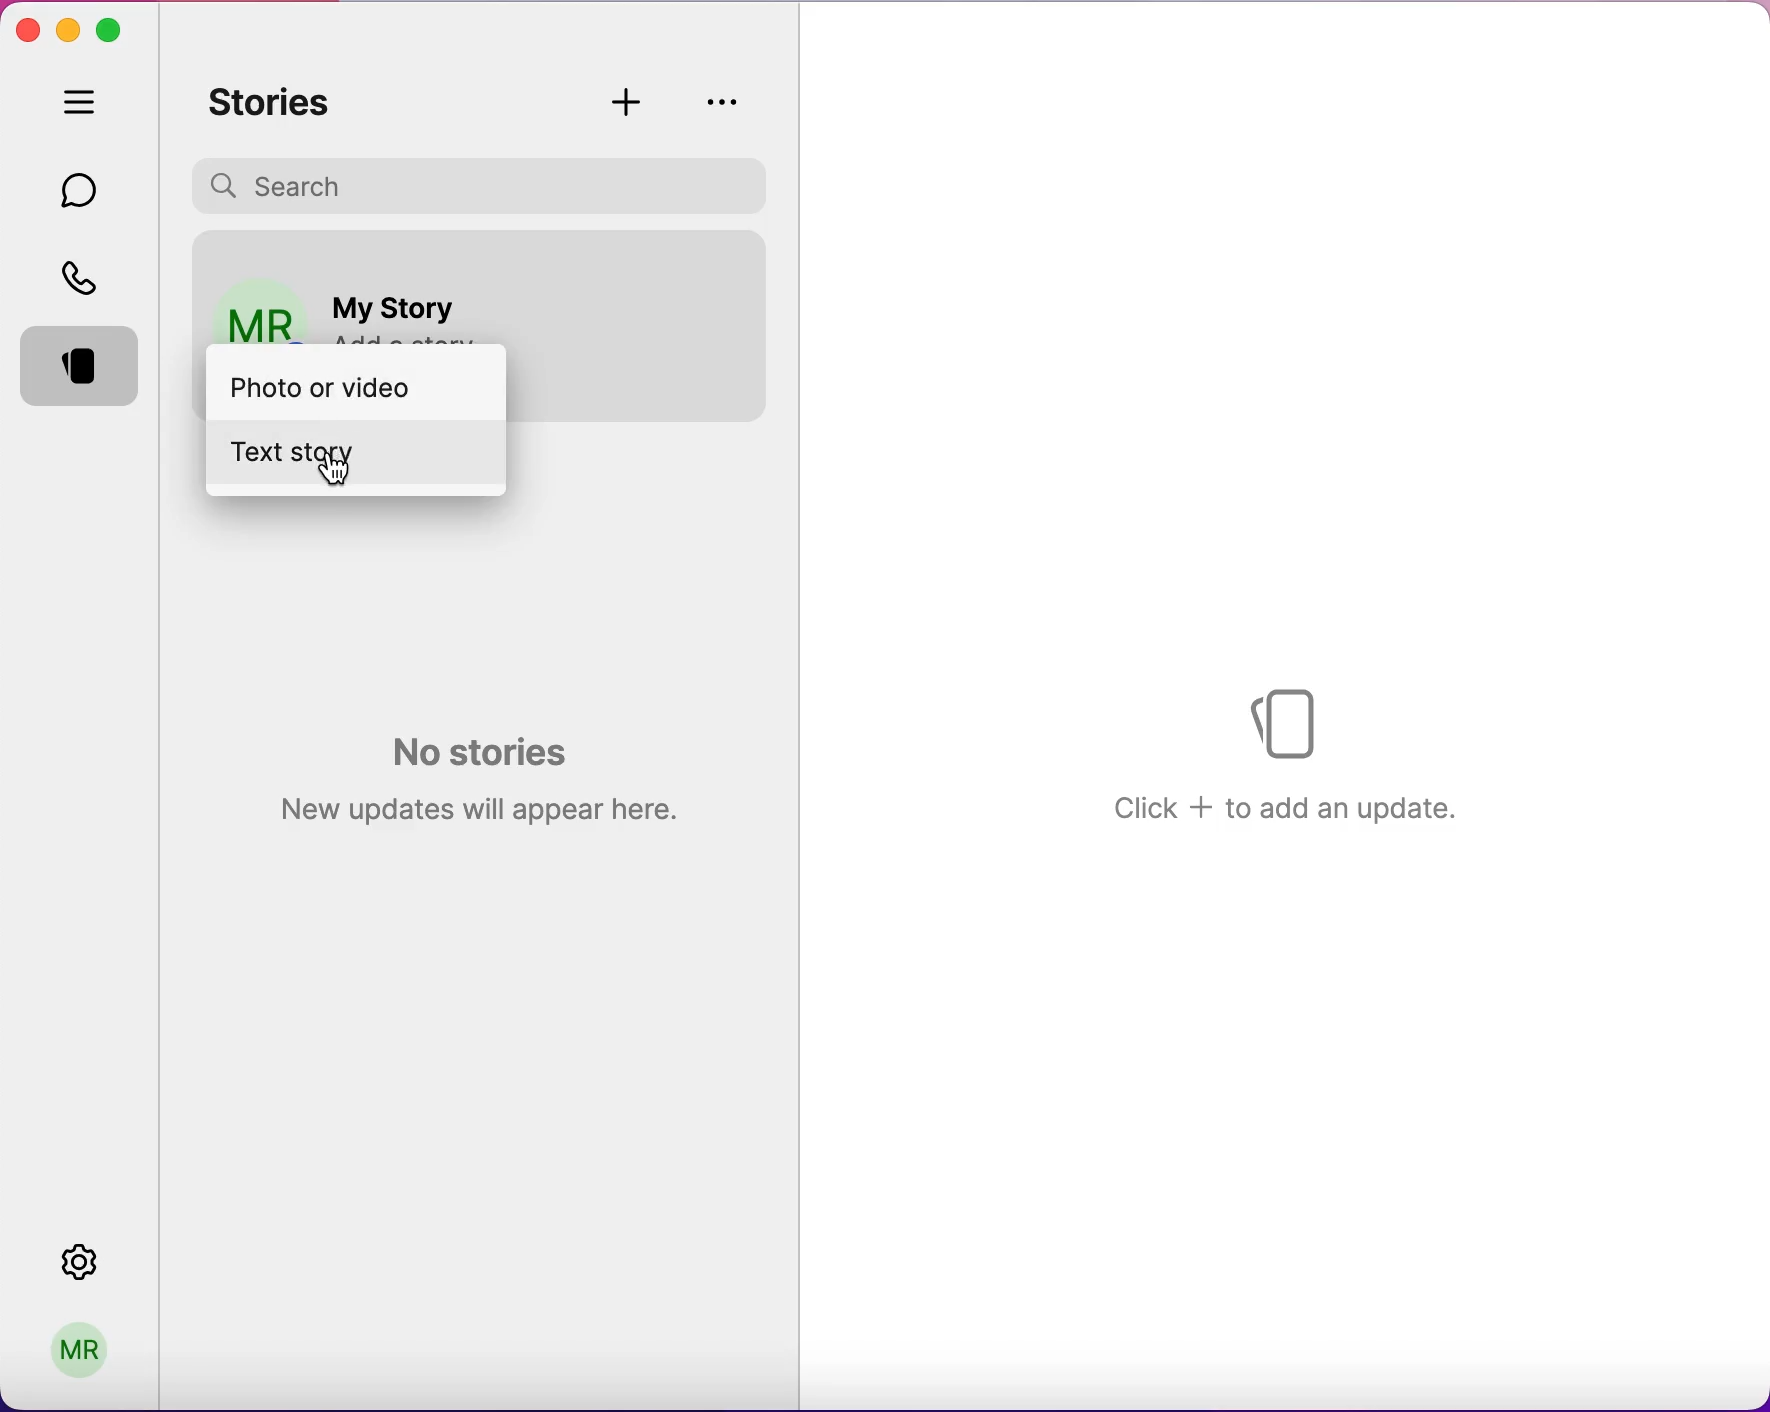  What do you see at coordinates (723, 101) in the screenshot?
I see `story privacy` at bounding box center [723, 101].